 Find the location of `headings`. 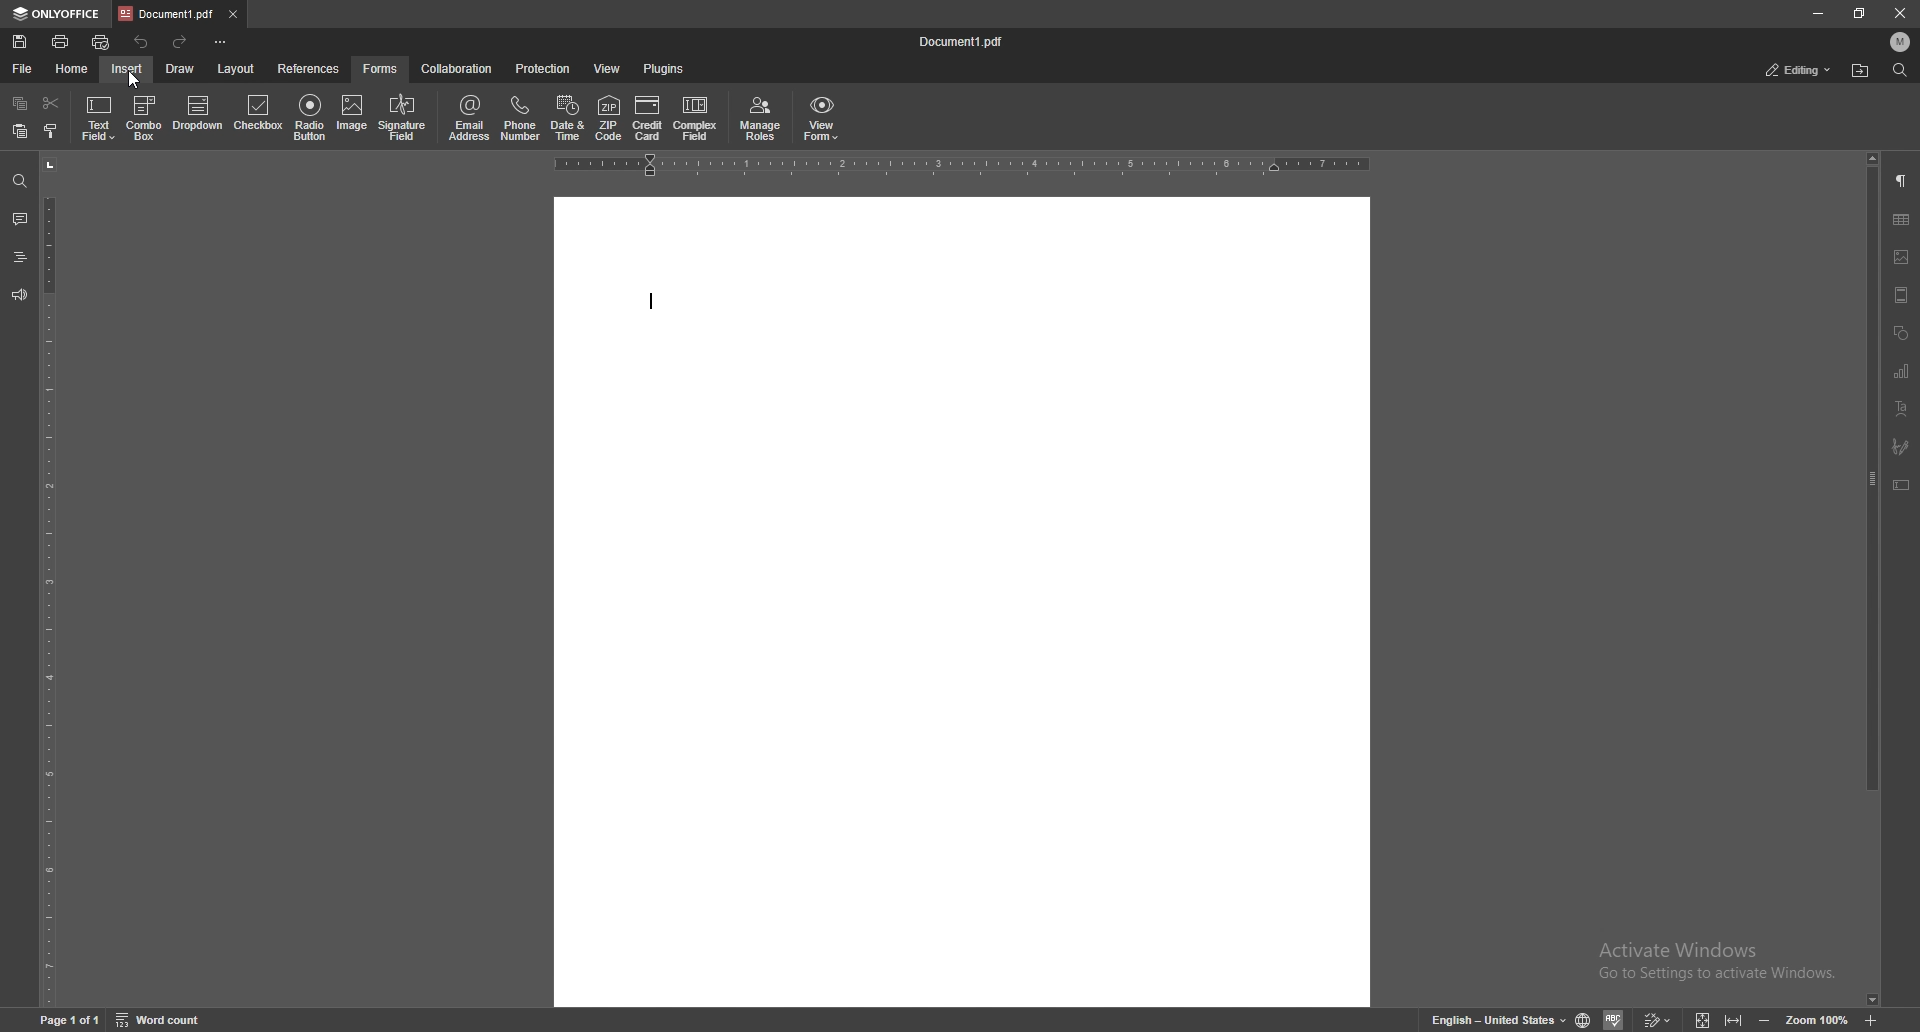

headings is located at coordinates (19, 257).